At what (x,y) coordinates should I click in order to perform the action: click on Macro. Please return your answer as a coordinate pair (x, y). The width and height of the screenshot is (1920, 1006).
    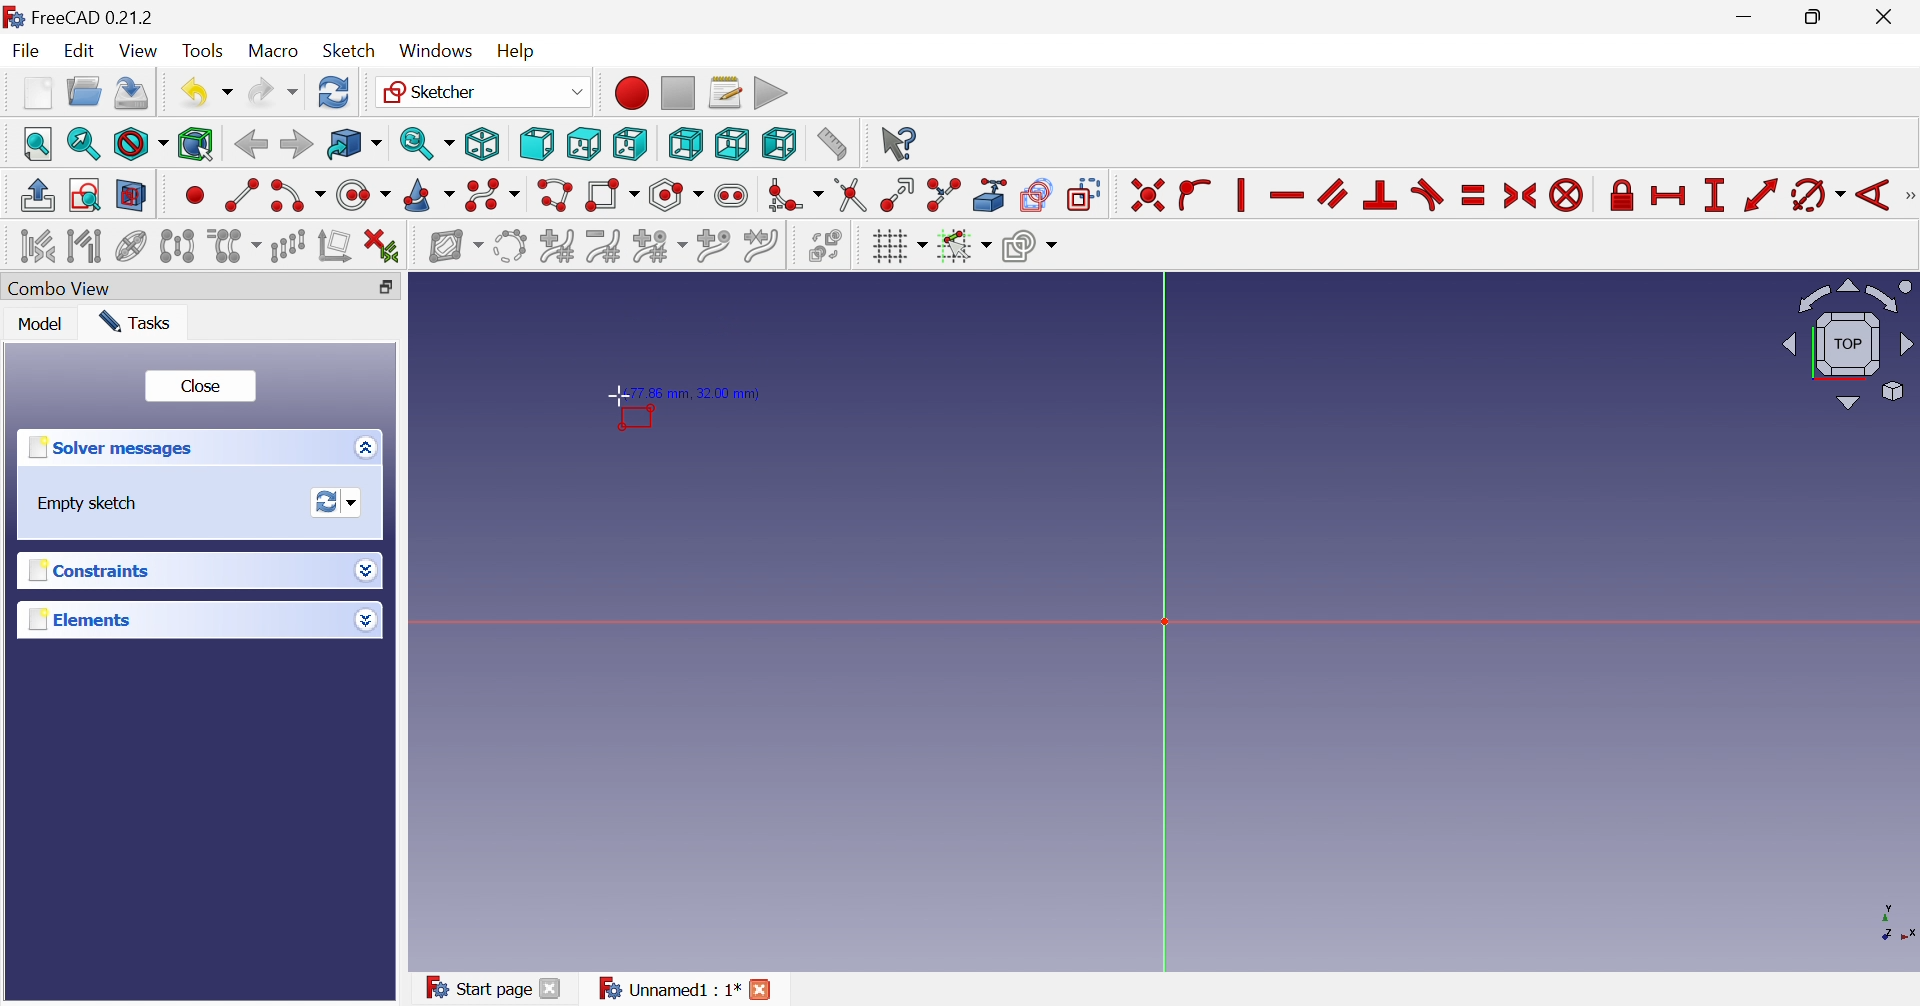
    Looking at the image, I should click on (272, 52).